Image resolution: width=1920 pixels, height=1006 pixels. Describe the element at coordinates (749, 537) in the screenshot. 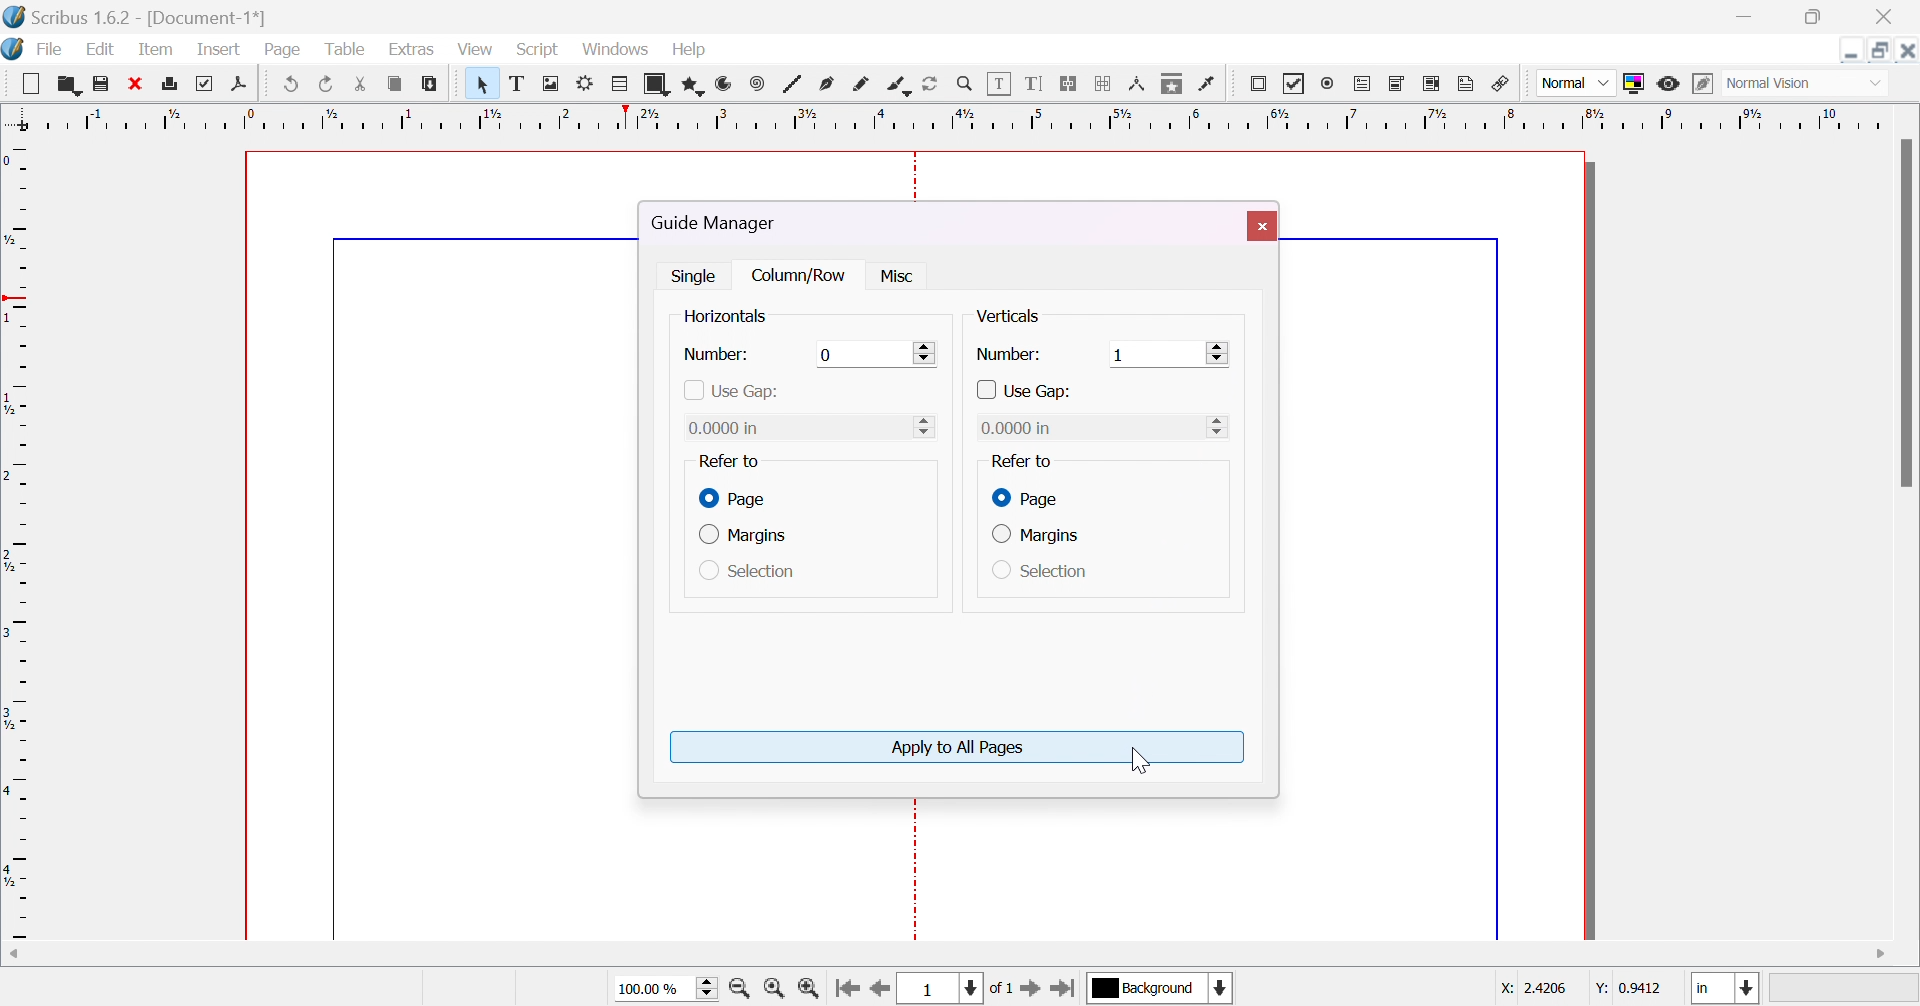

I see `margins` at that location.